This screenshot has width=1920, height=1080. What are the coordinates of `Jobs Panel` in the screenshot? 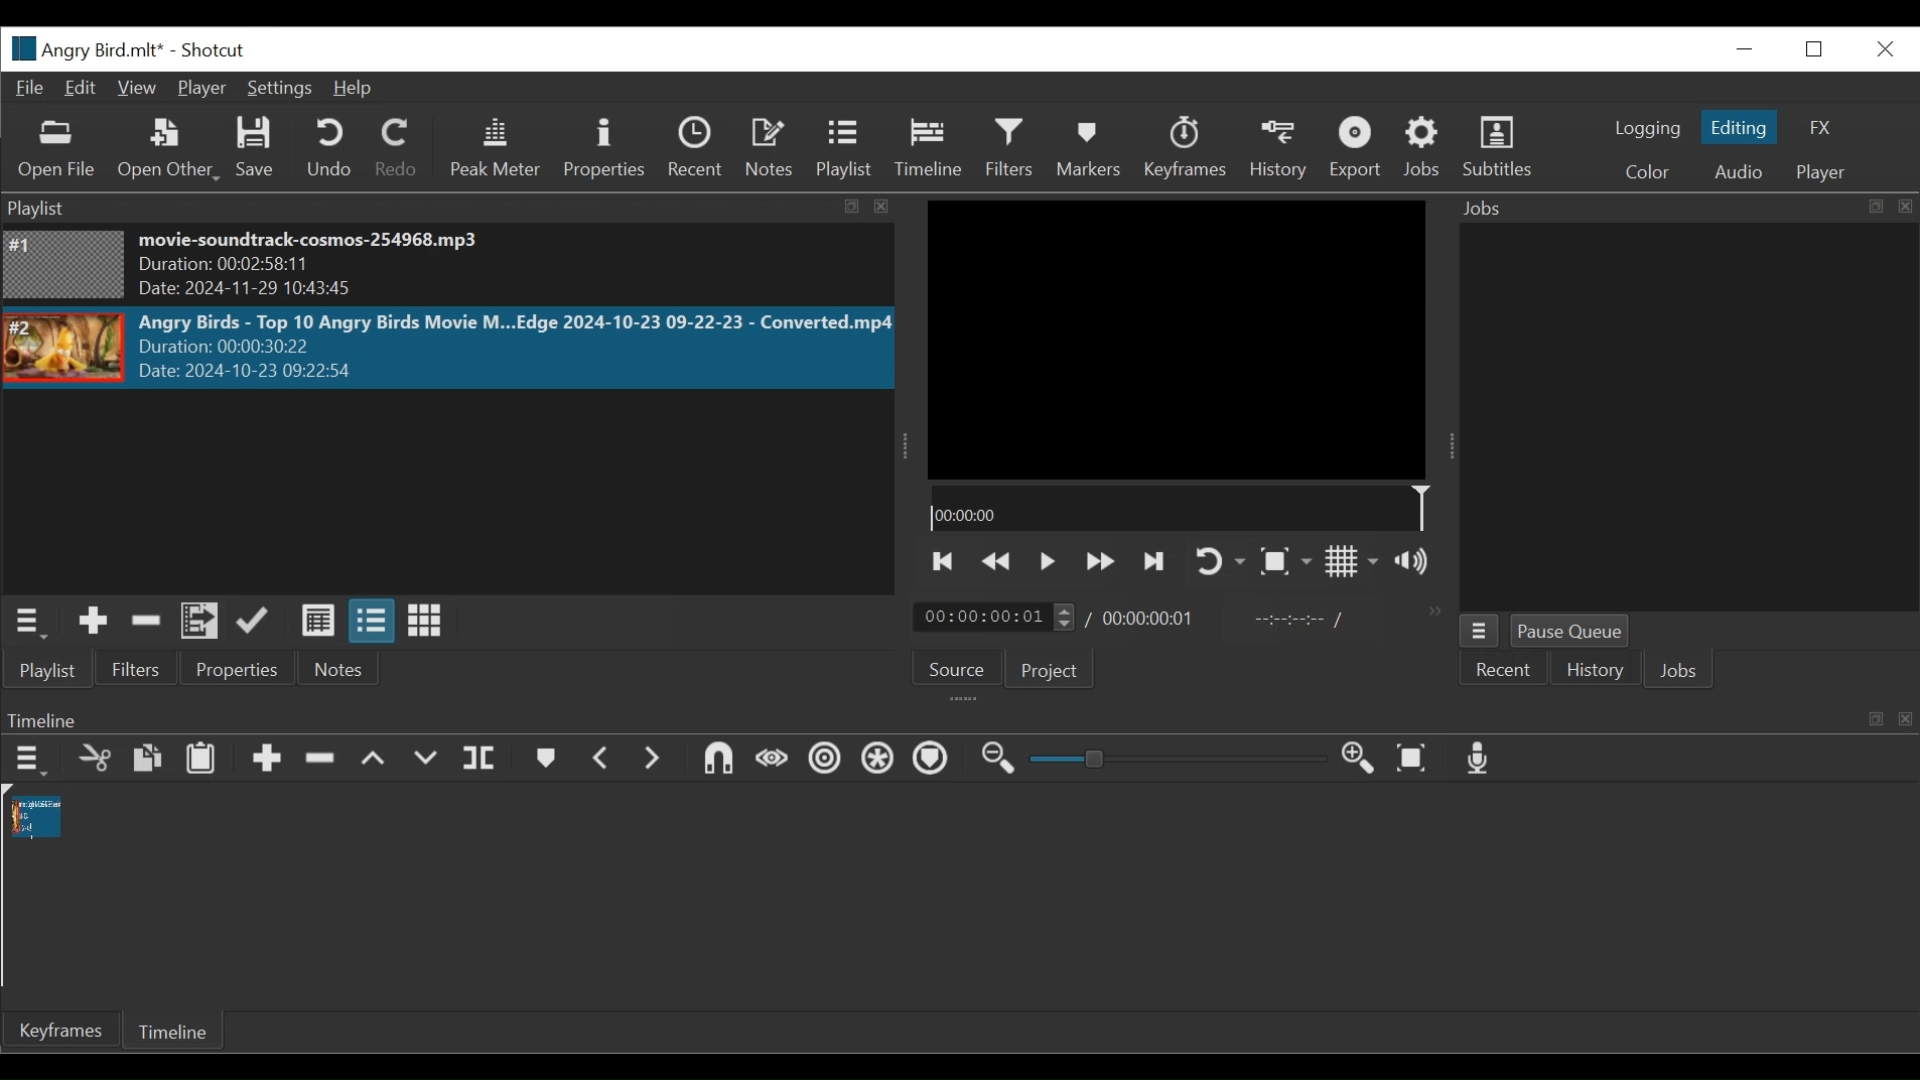 It's located at (1678, 208).